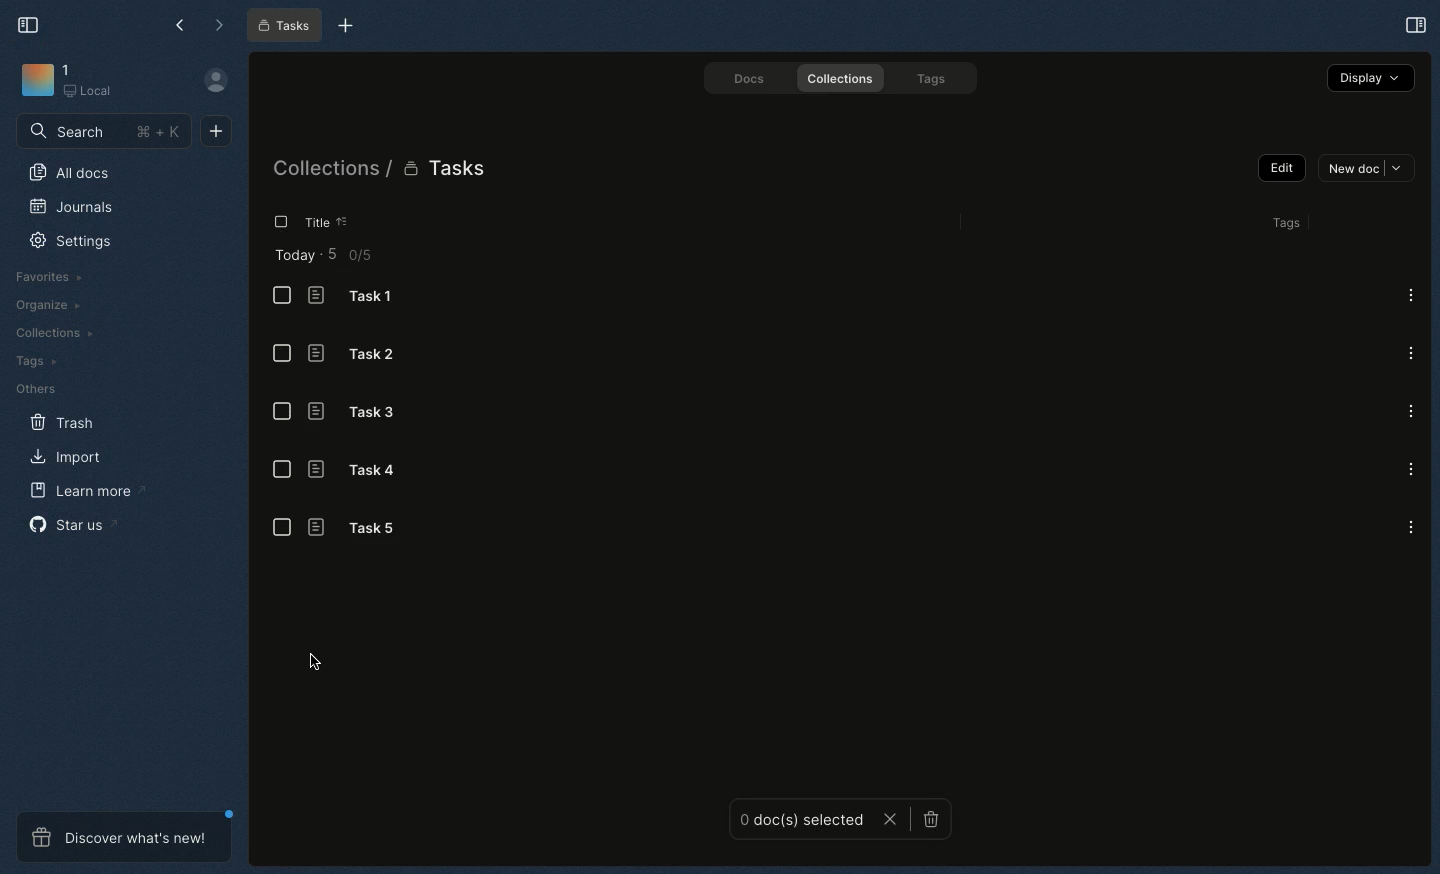 The image size is (1440, 874). What do you see at coordinates (1411, 351) in the screenshot?
I see `Options` at bounding box center [1411, 351].